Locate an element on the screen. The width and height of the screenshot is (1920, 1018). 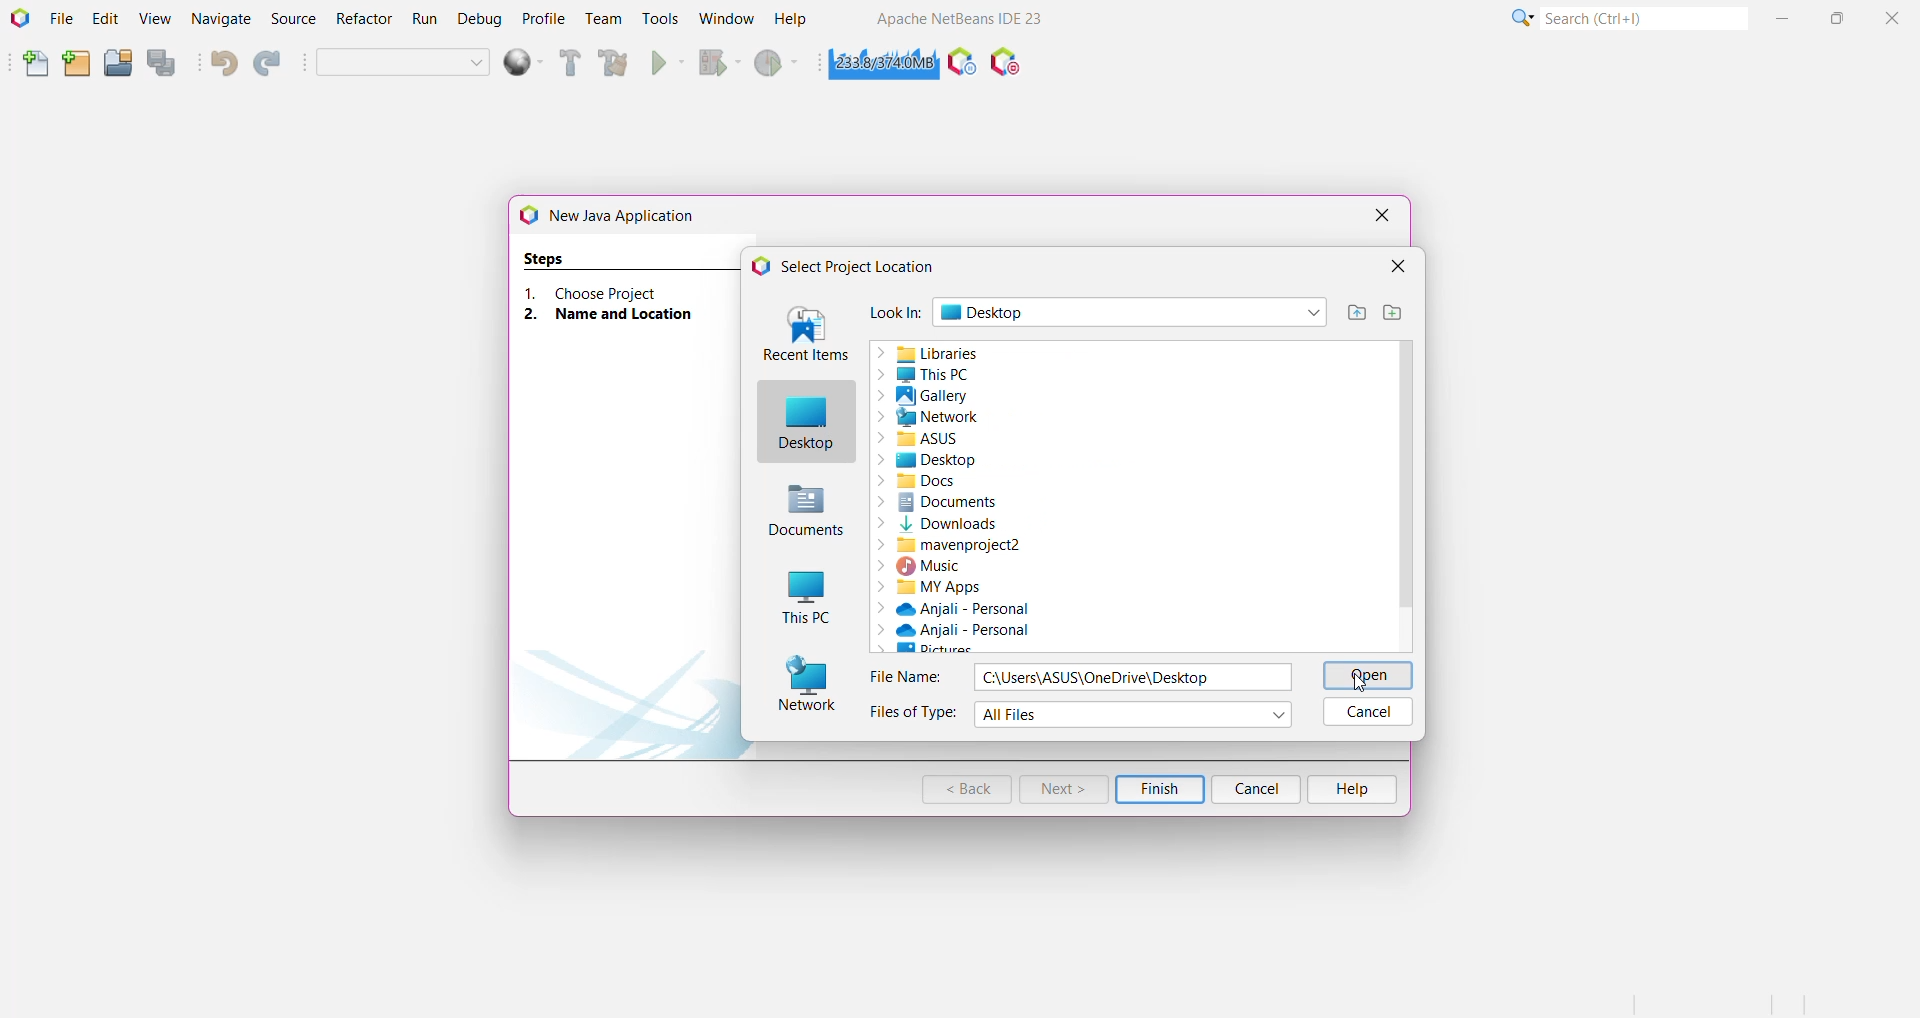
Click to force garbage collection is located at coordinates (879, 64).